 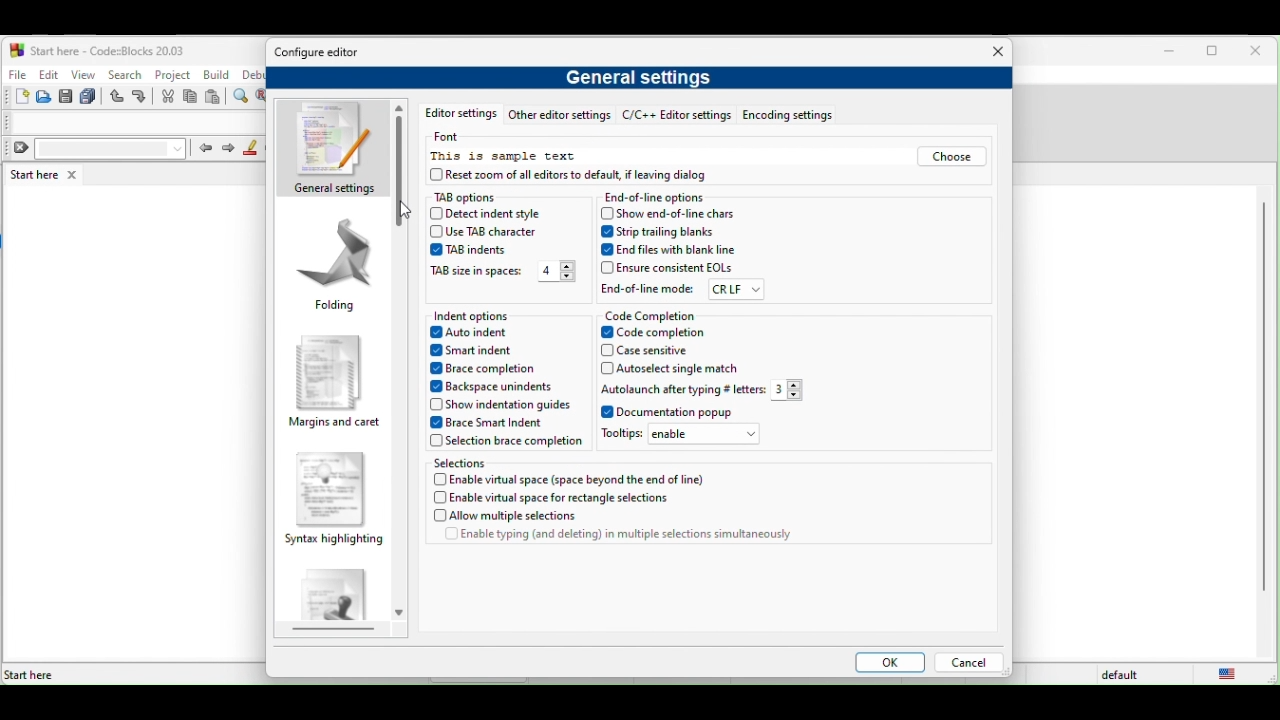 I want to click on tab options, so click(x=484, y=197).